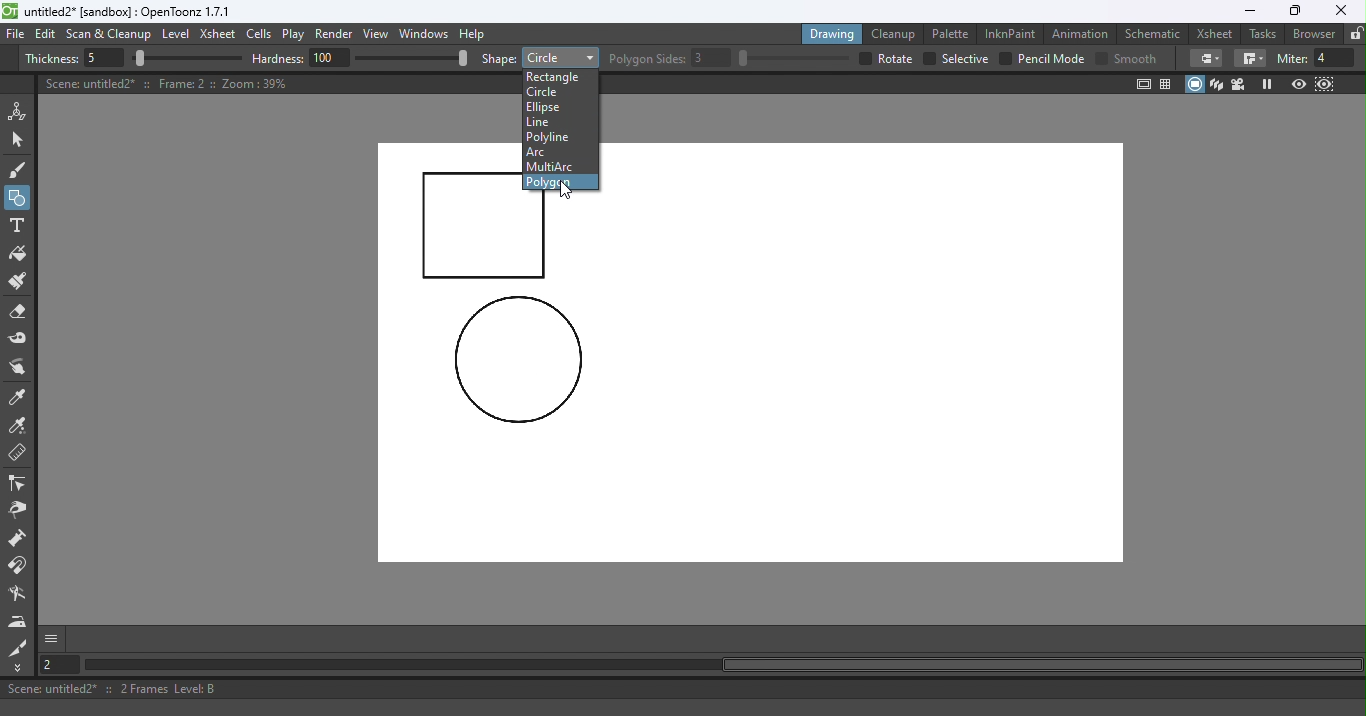 The width and height of the screenshot is (1366, 716). What do you see at coordinates (1311, 33) in the screenshot?
I see `Browser` at bounding box center [1311, 33].